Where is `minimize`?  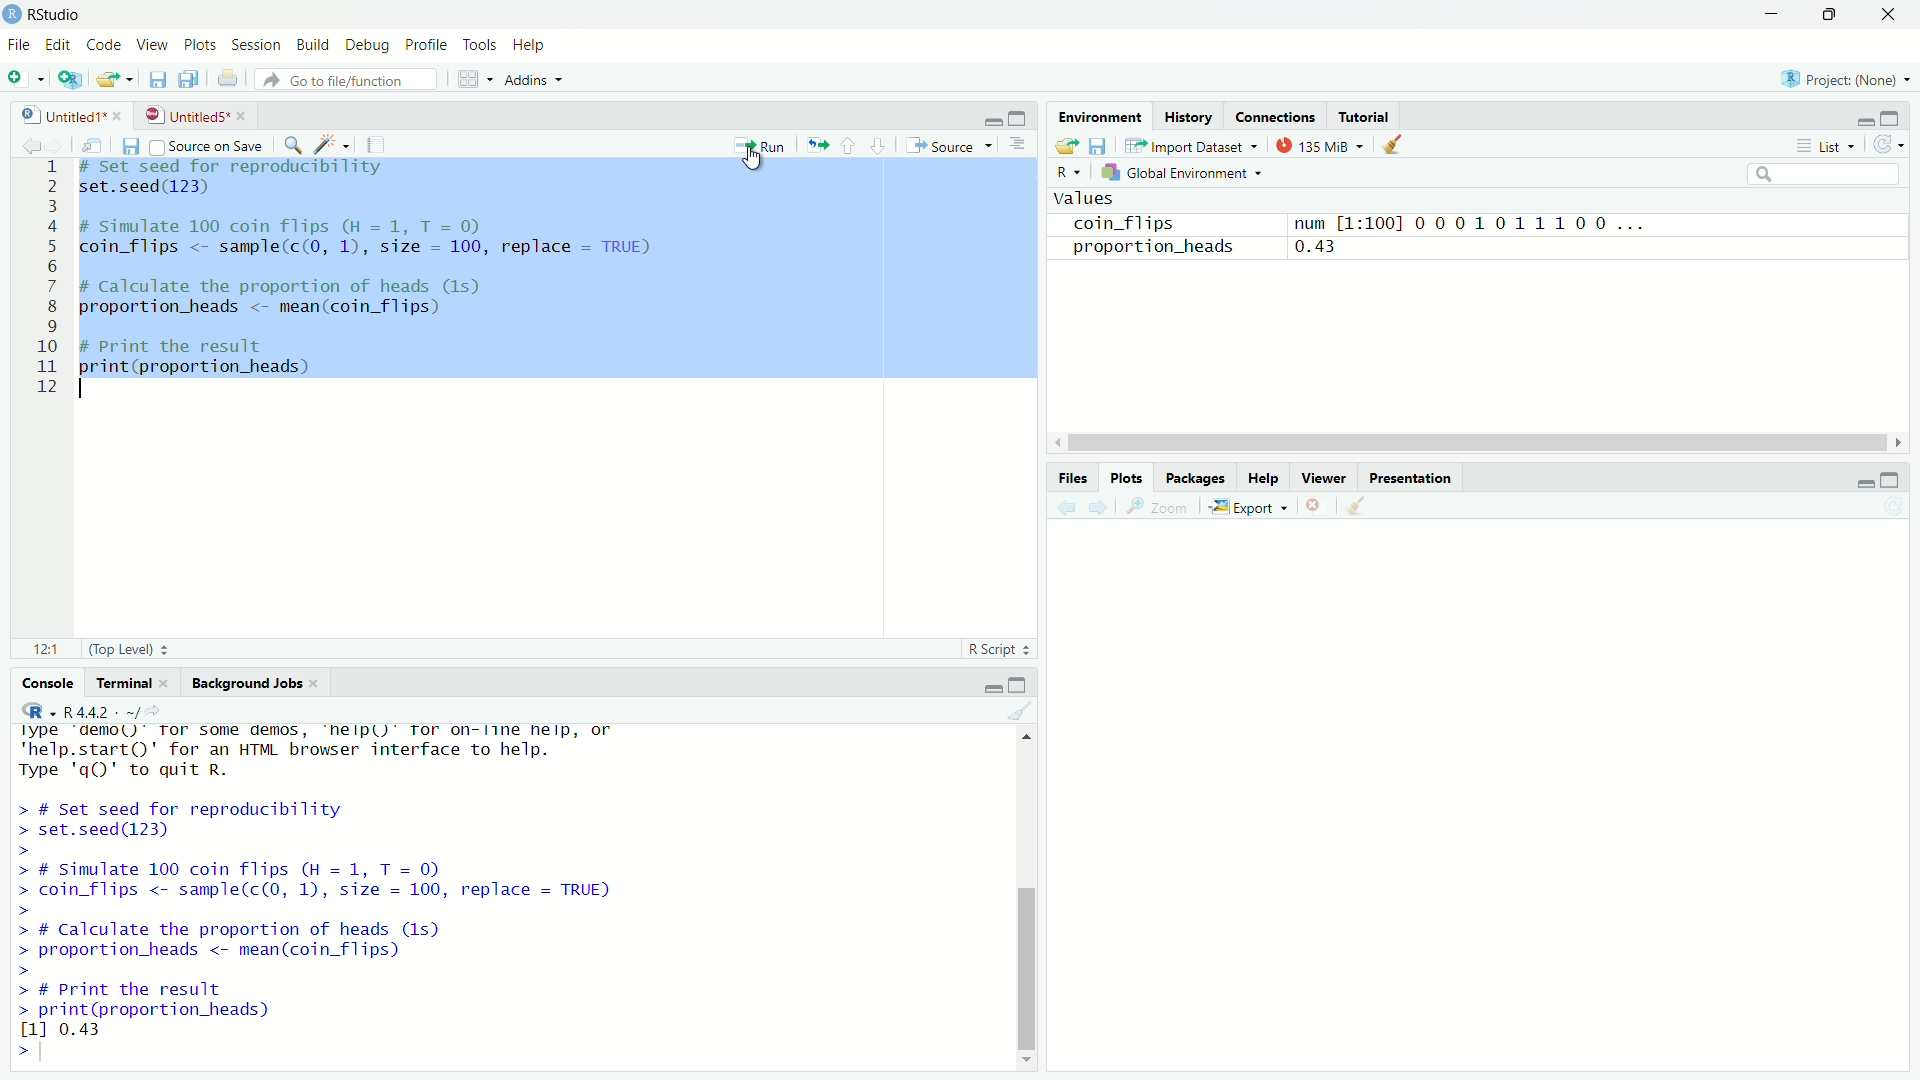
minimize is located at coordinates (993, 686).